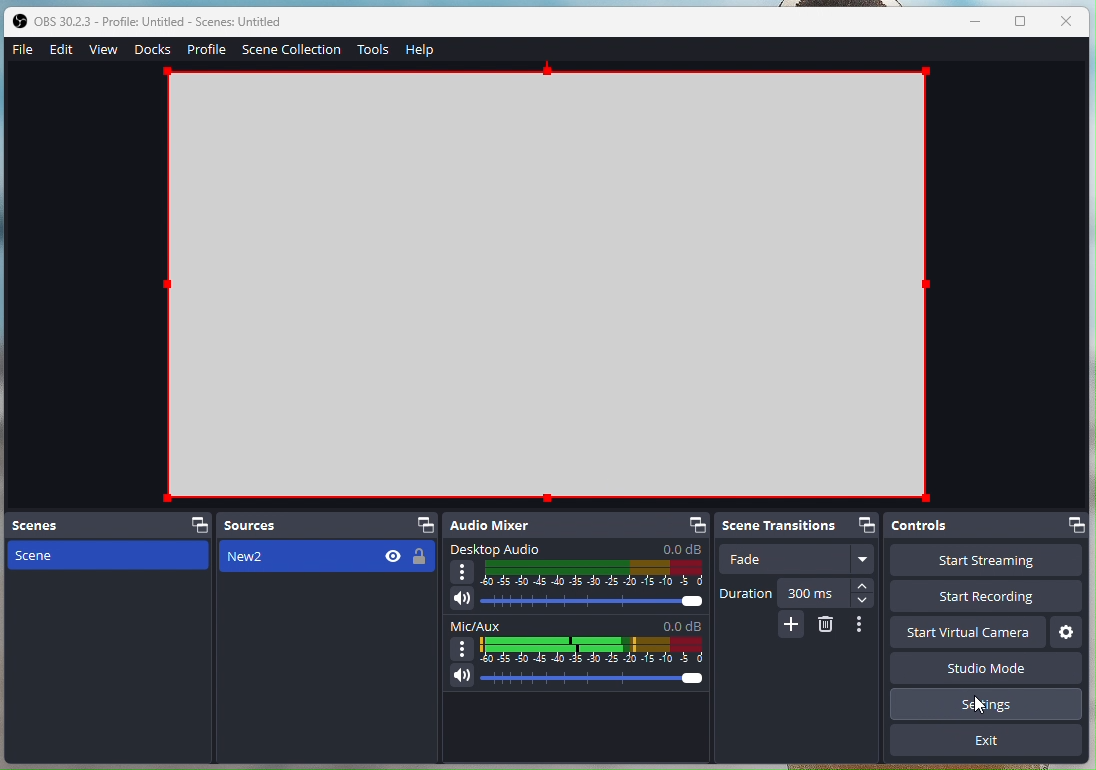  Describe the element at coordinates (786, 559) in the screenshot. I see `Fade` at that location.